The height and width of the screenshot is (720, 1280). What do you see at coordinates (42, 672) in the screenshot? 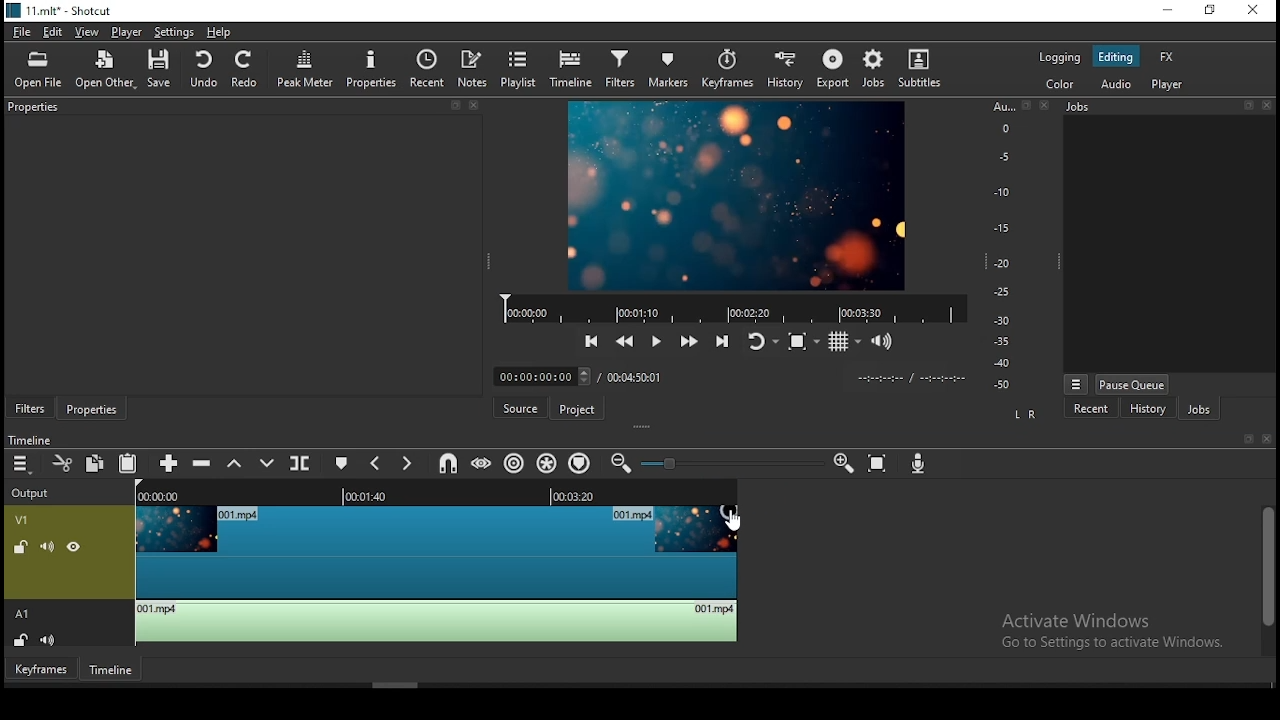
I see `keyframes` at bounding box center [42, 672].